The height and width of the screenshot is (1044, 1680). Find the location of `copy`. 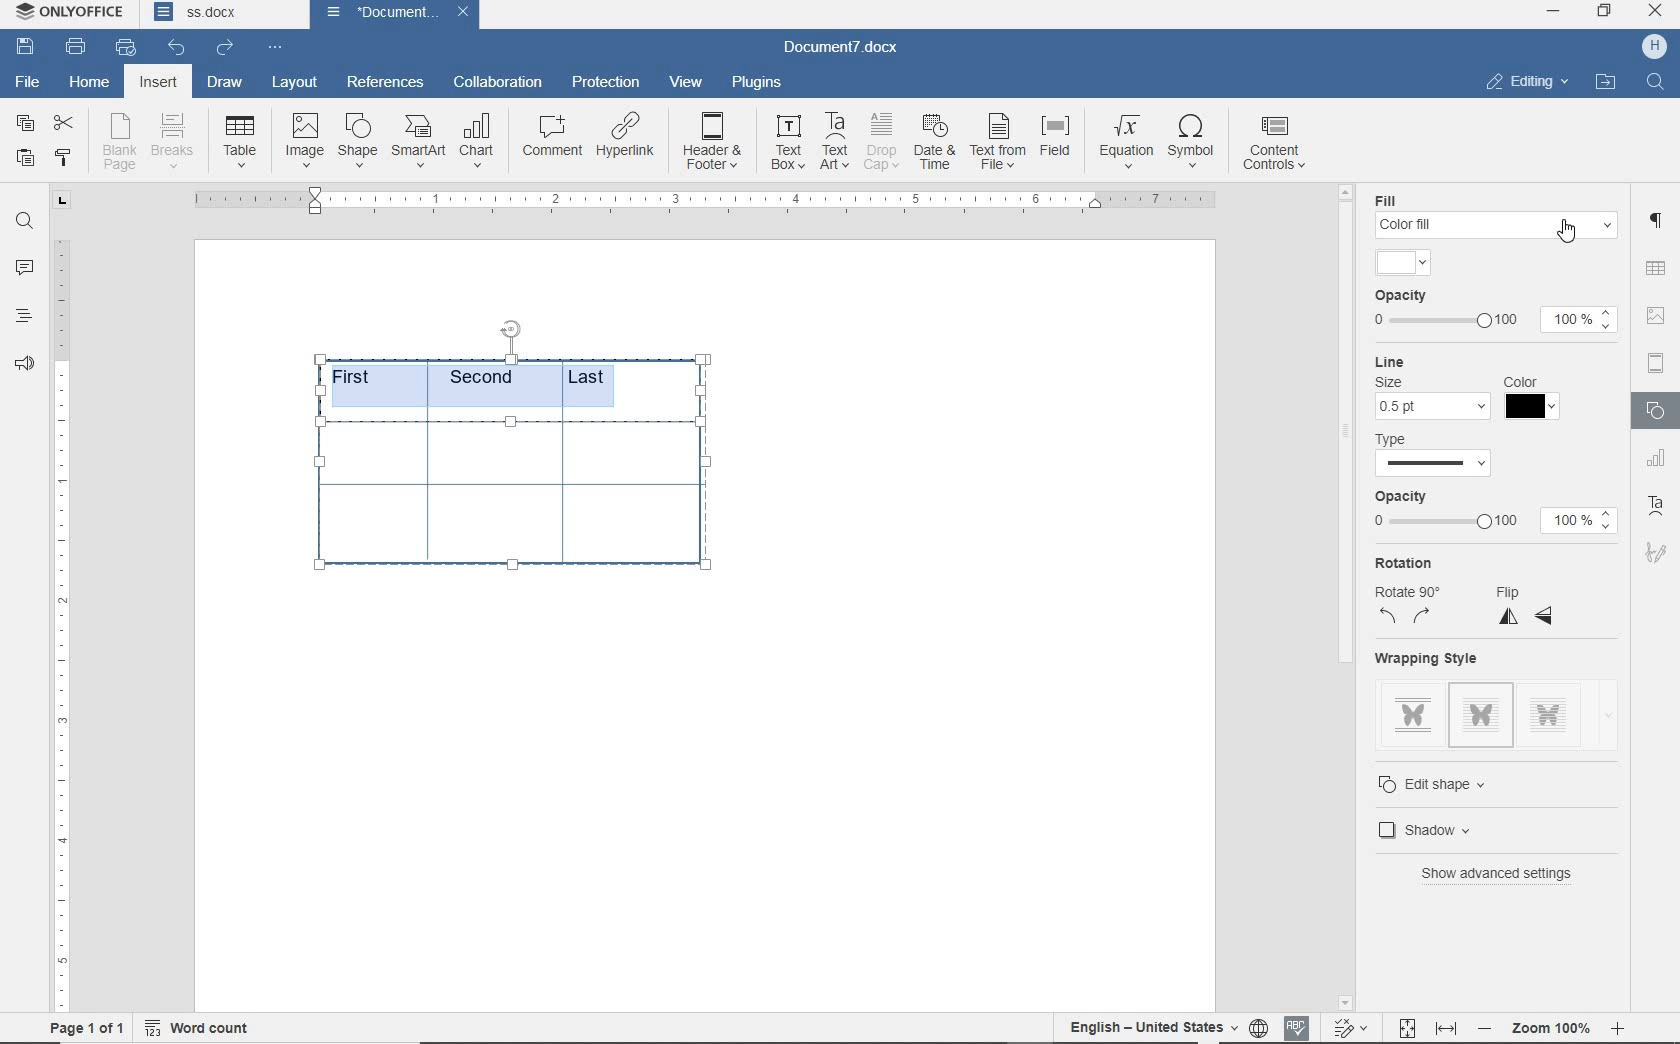

copy is located at coordinates (24, 125).